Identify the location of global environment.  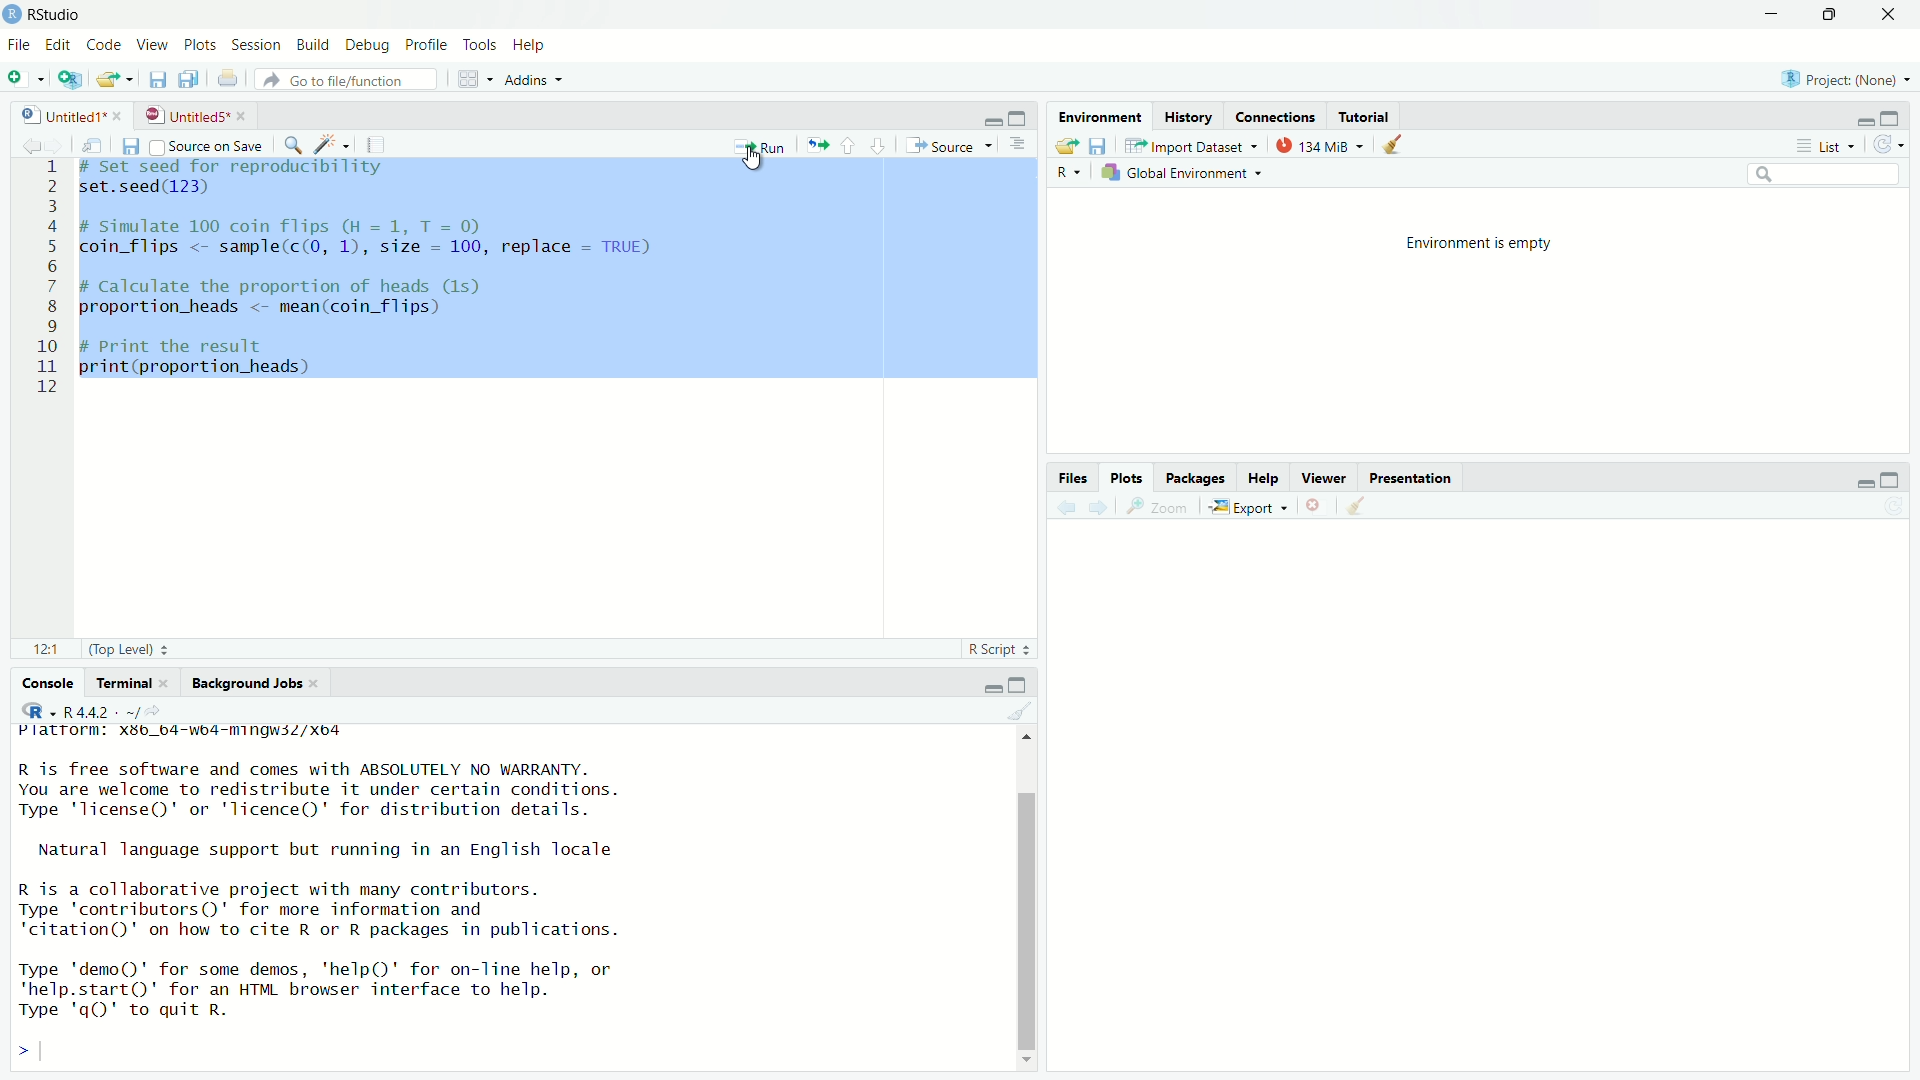
(1181, 172).